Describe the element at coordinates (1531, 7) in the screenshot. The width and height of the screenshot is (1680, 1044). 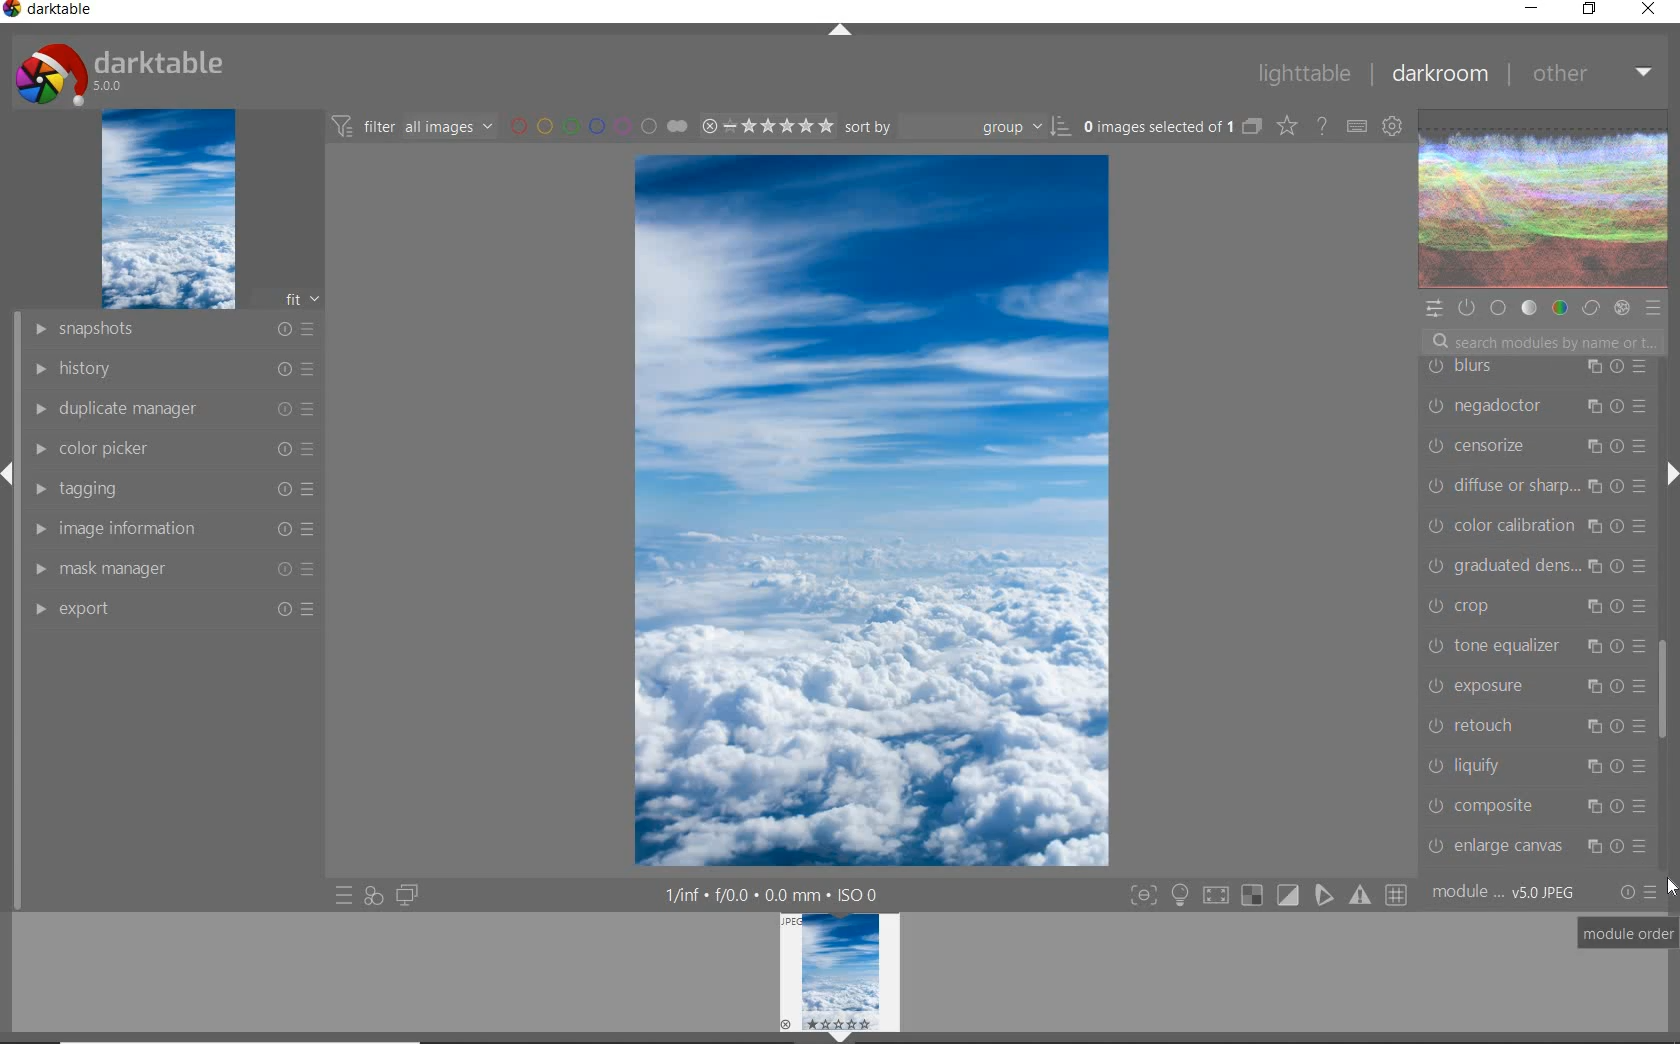
I see `MINIMIZE` at that location.